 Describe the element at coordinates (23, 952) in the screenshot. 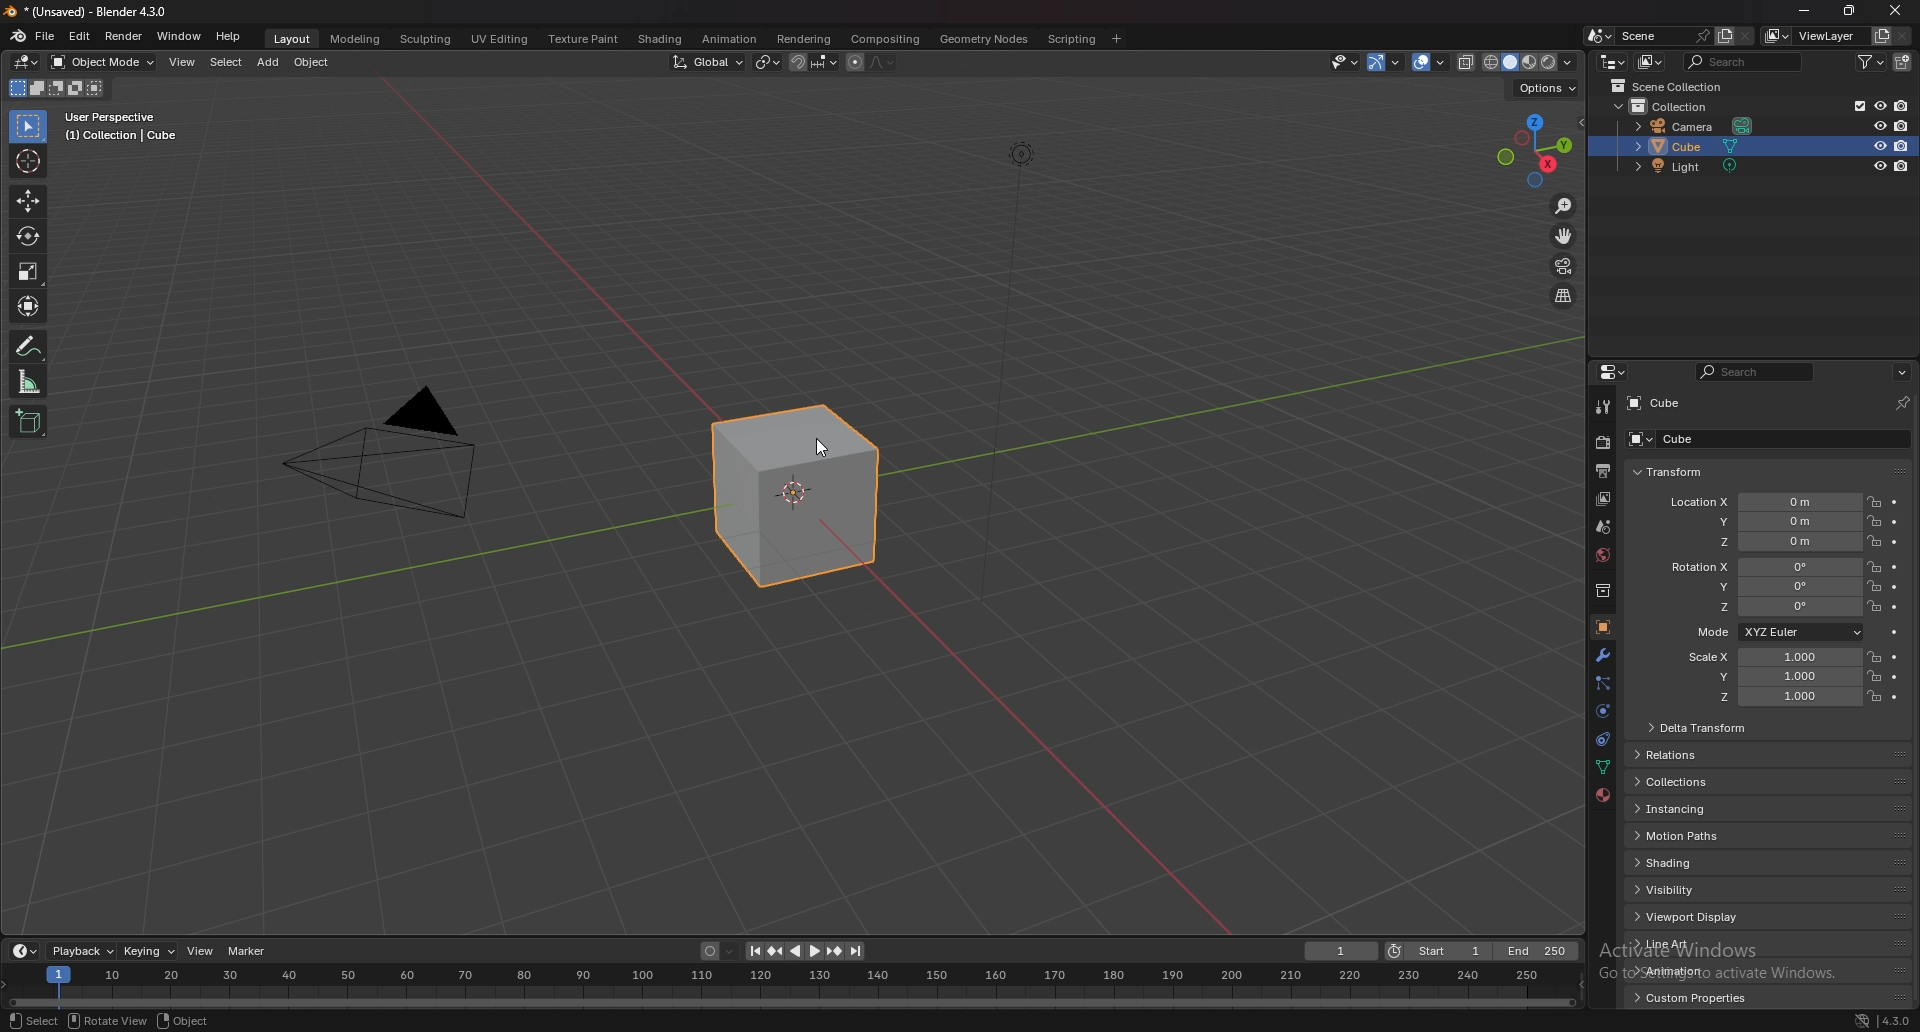

I see `editor type` at that location.